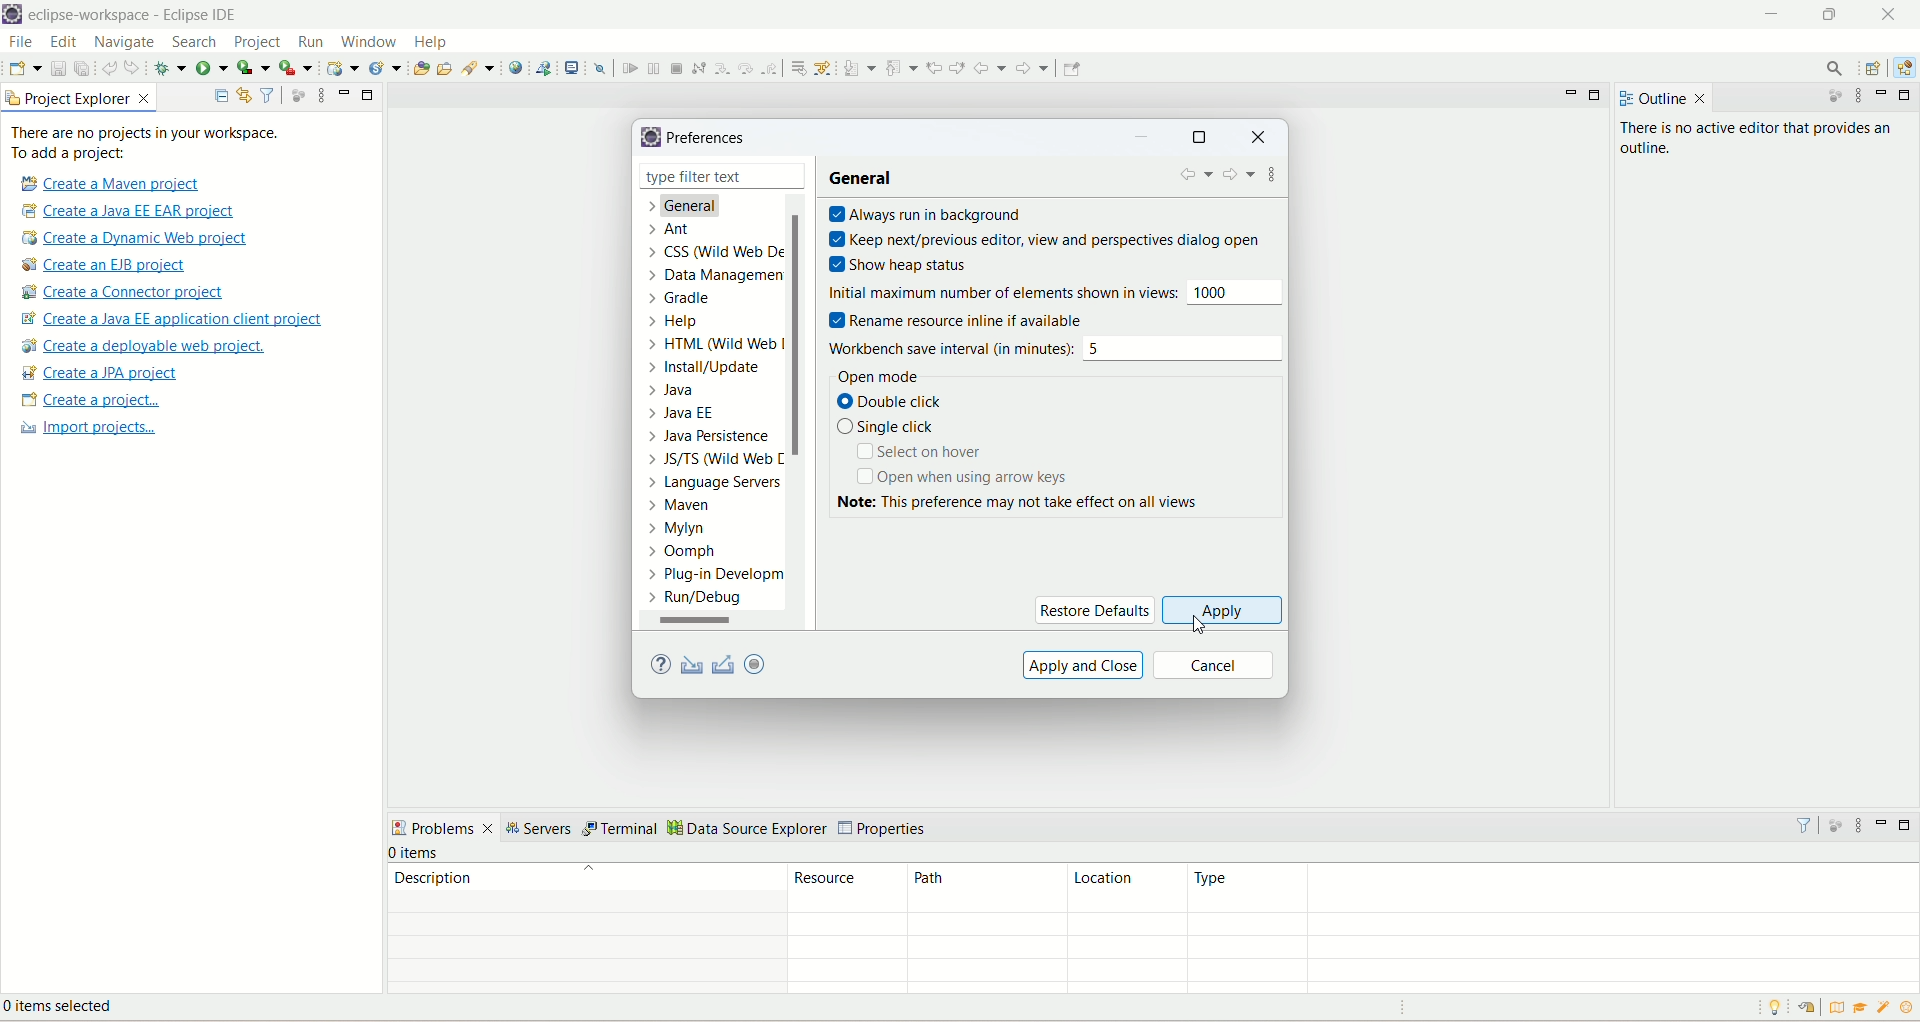  Describe the element at coordinates (85, 430) in the screenshot. I see `import projects` at that location.